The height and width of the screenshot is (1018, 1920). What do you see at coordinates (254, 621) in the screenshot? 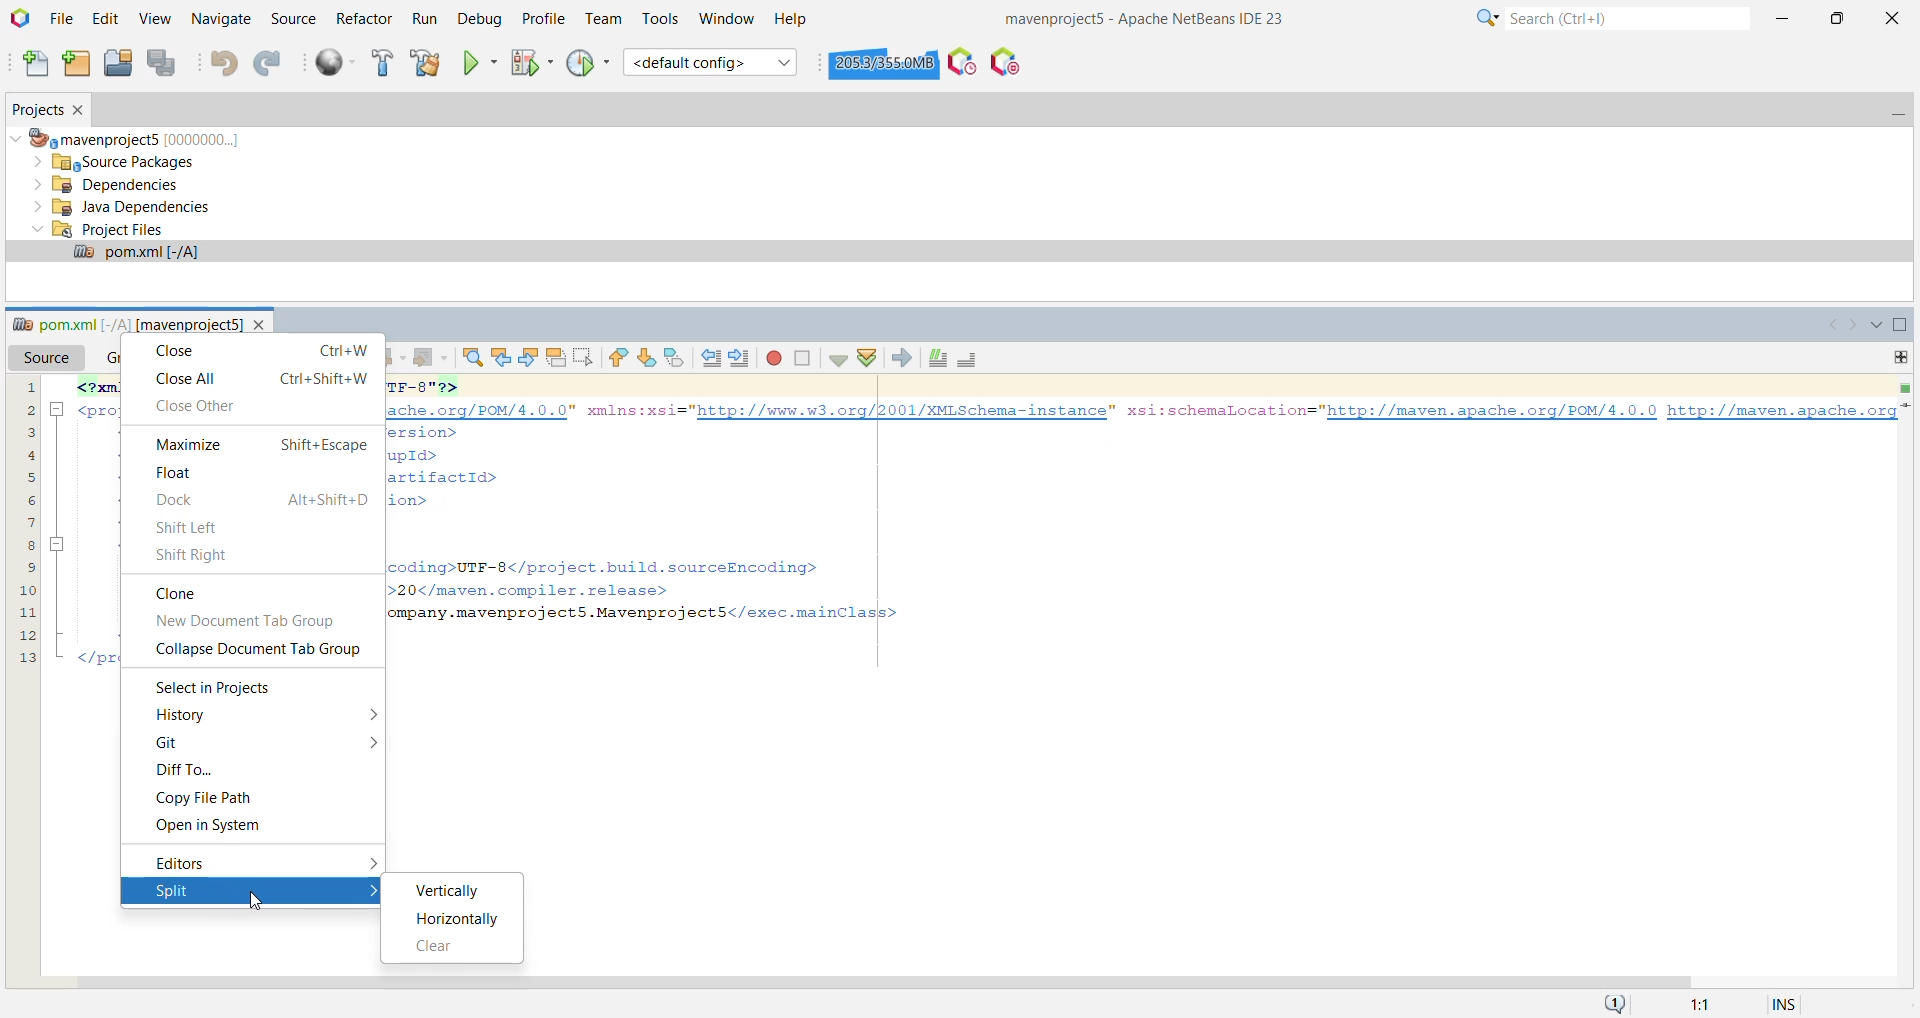
I see `New Document Tab Group` at bounding box center [254, 621].